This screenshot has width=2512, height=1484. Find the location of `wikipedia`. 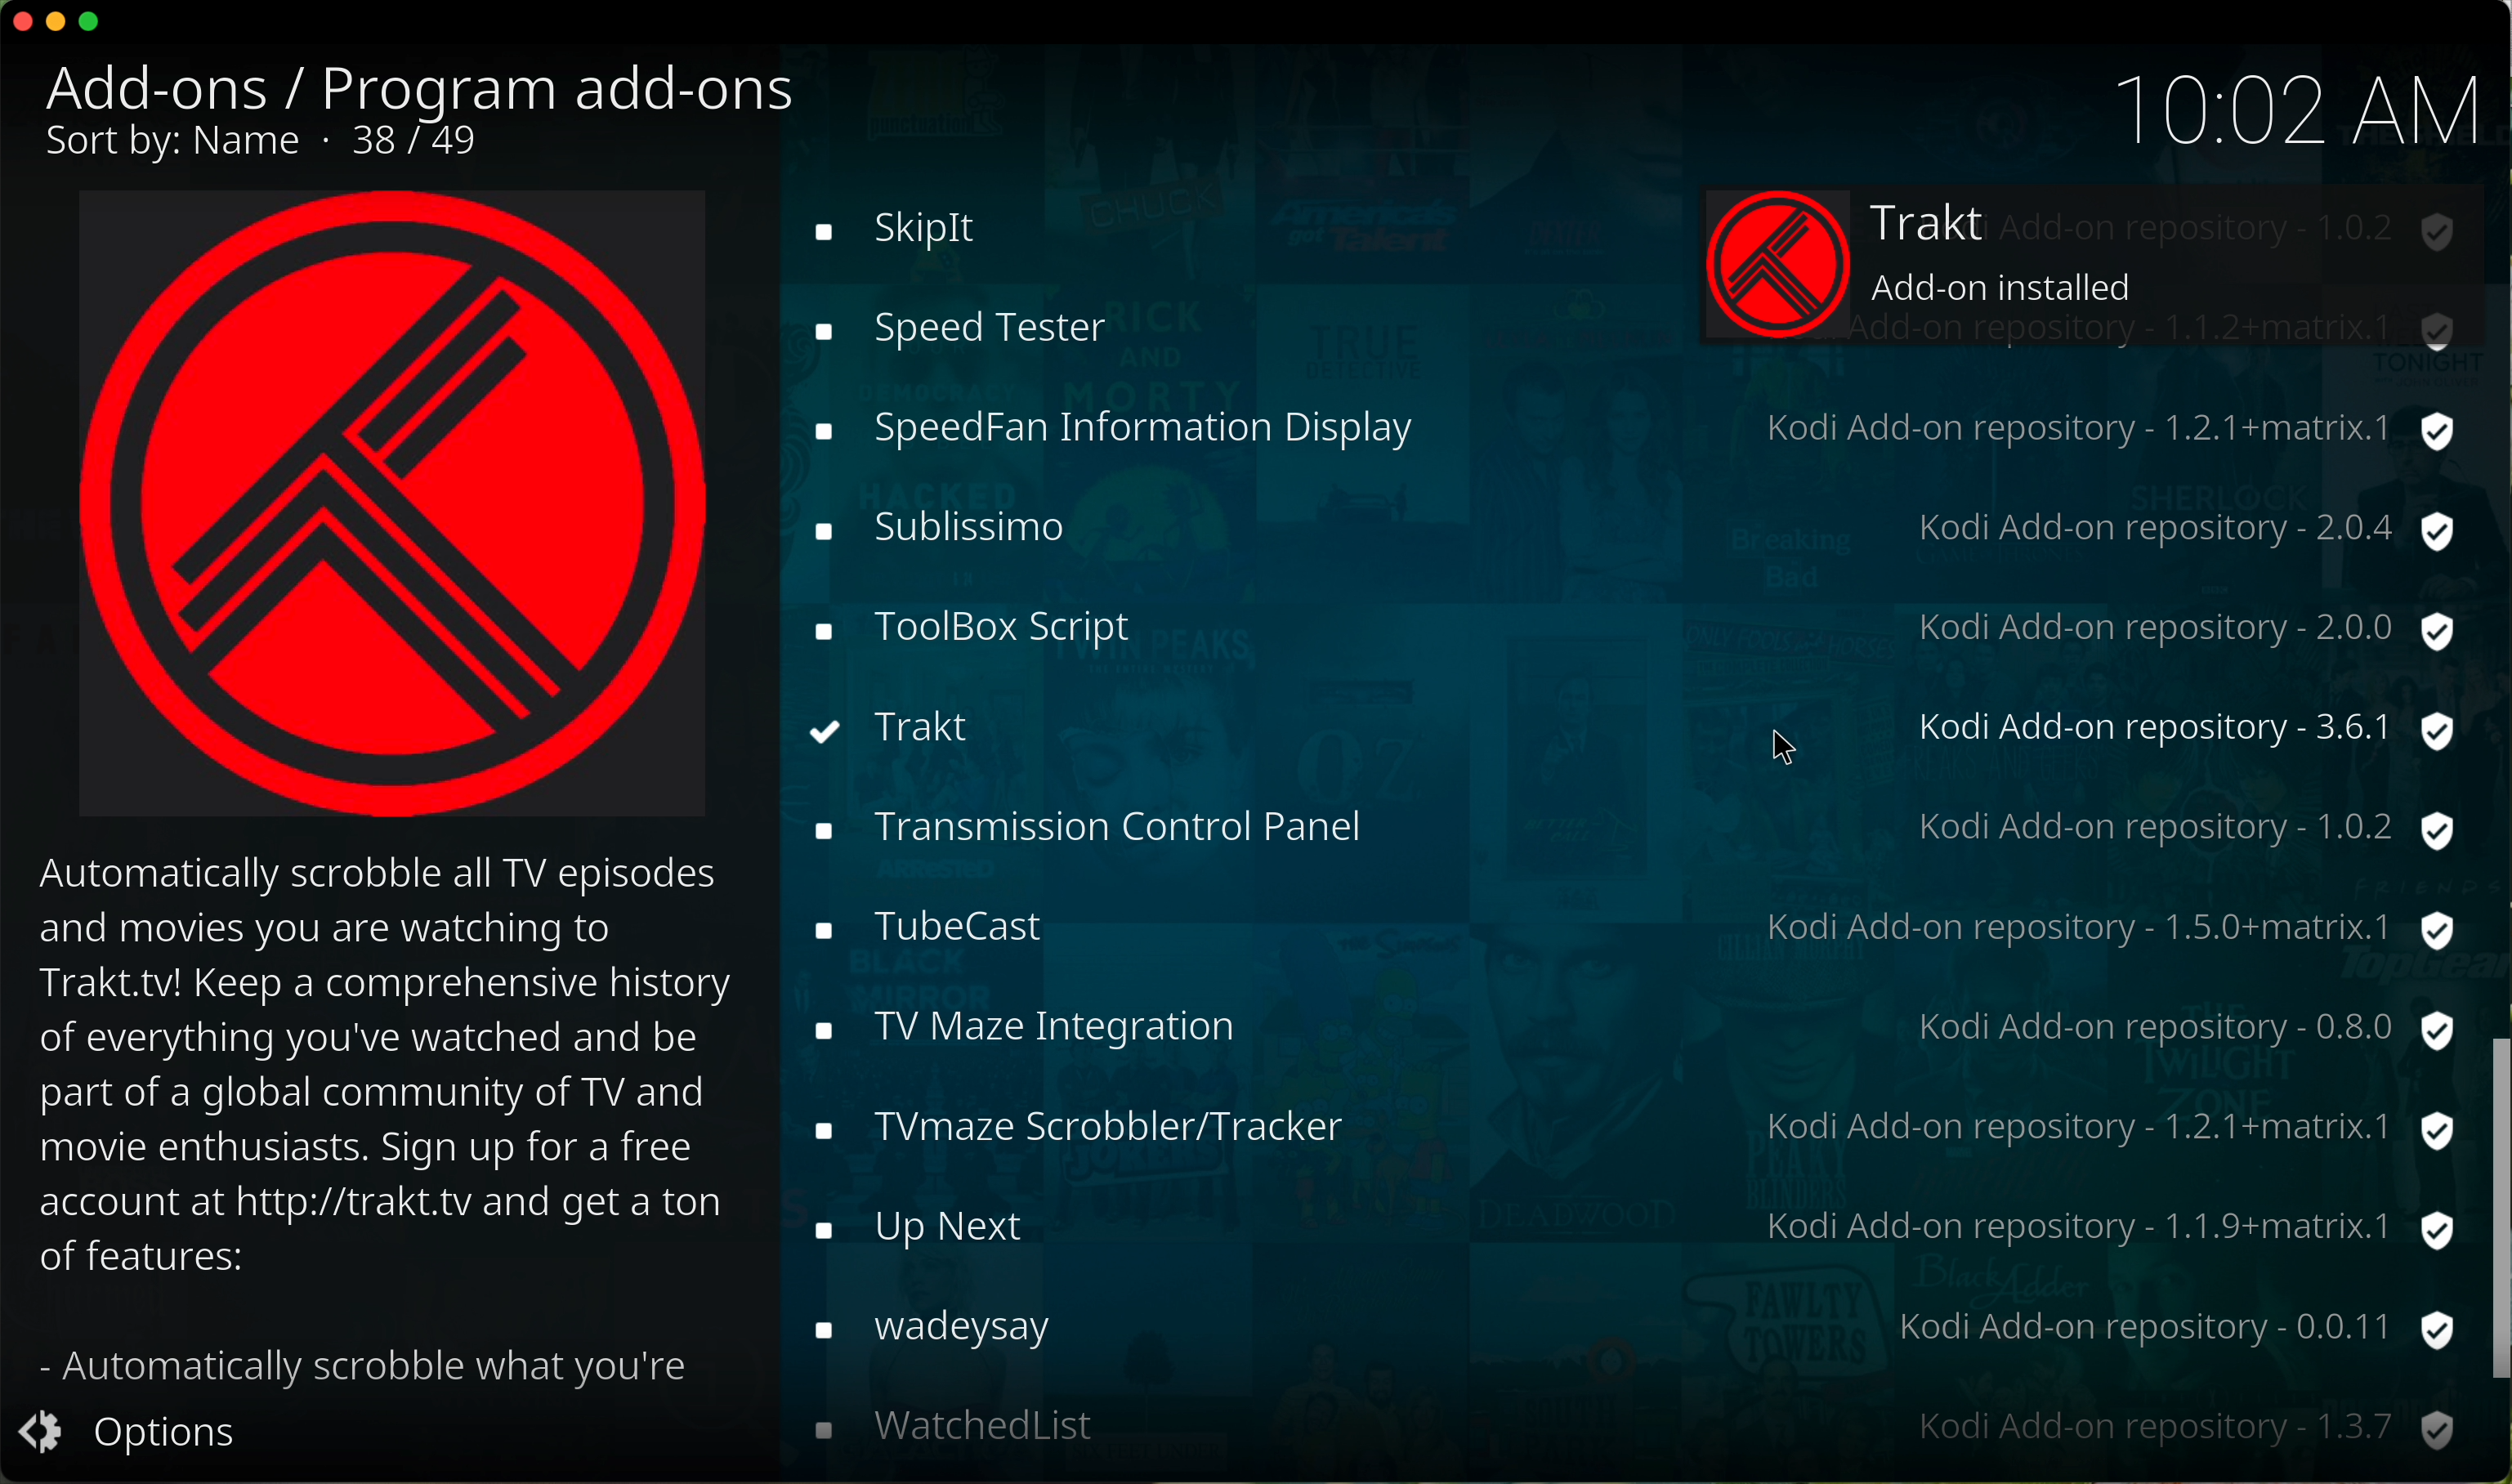

wikipedia is located at coordinates (1629, 1326).